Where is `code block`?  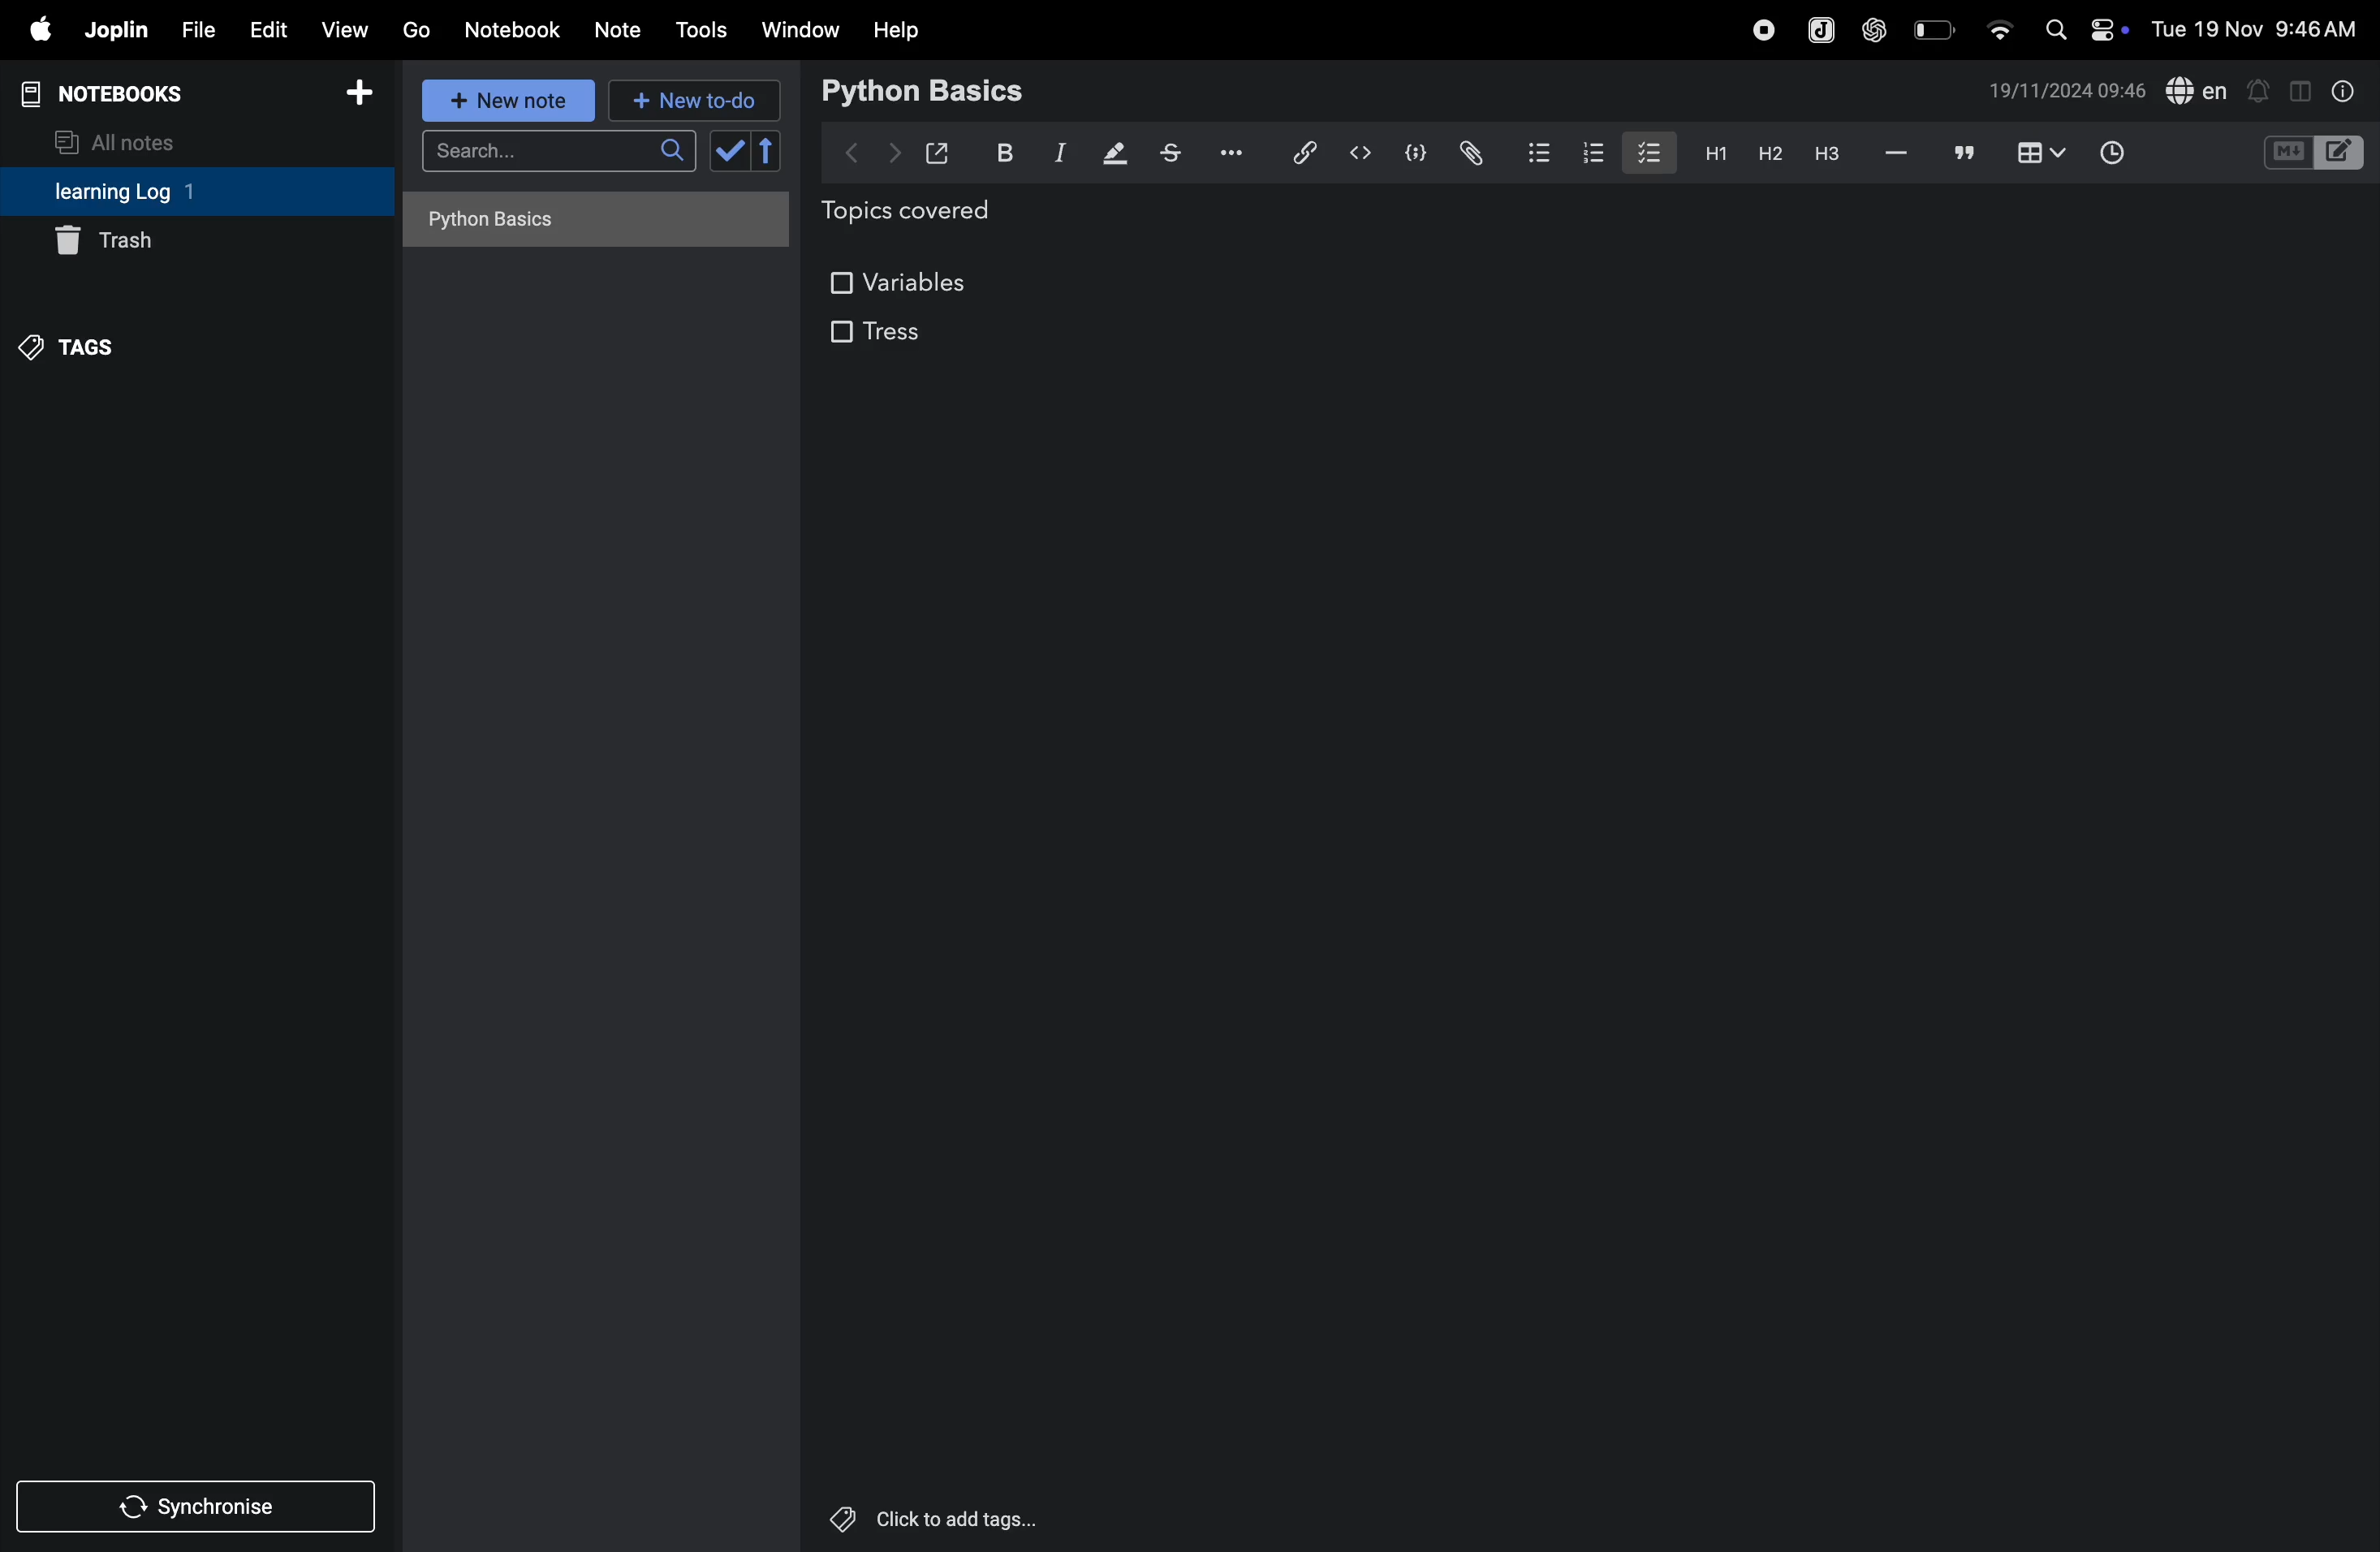 code block is located at coordinates (1412, 155).